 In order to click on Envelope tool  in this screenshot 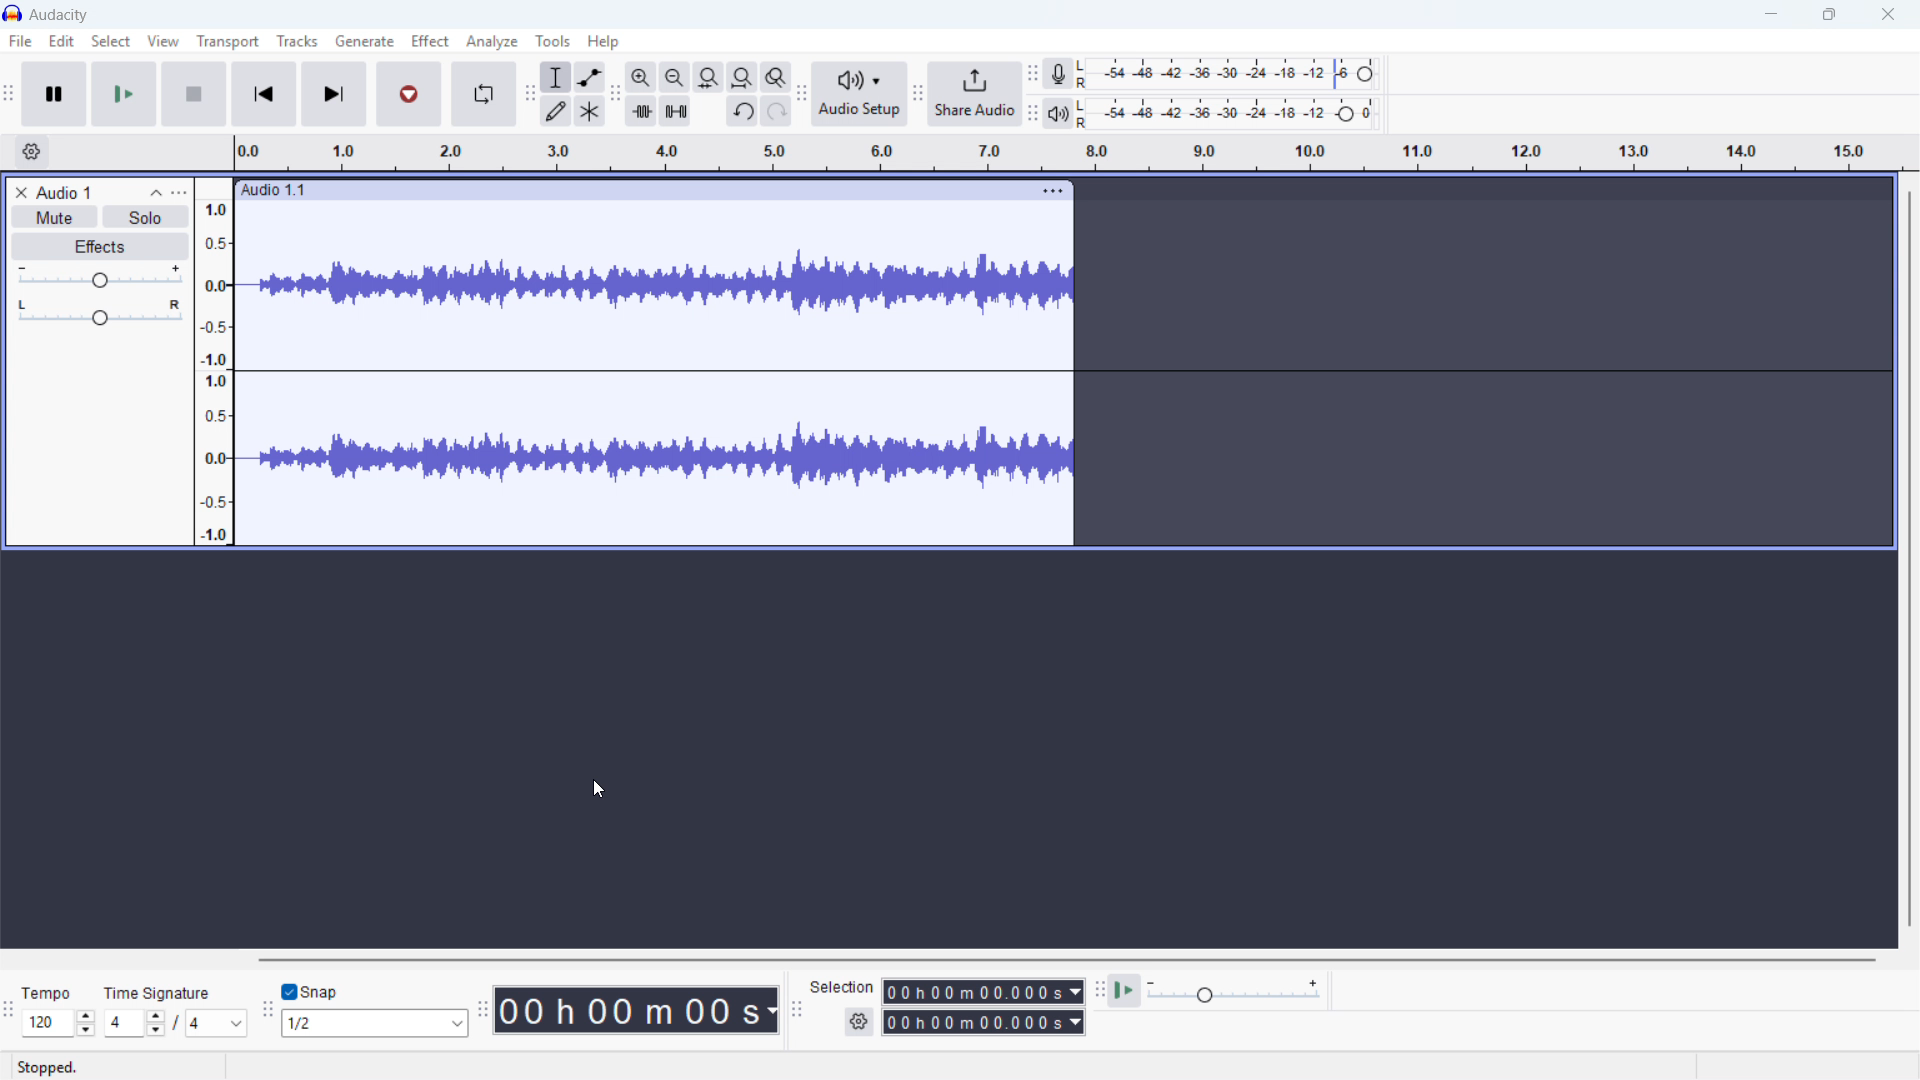, I will do `click(589, 77)`.